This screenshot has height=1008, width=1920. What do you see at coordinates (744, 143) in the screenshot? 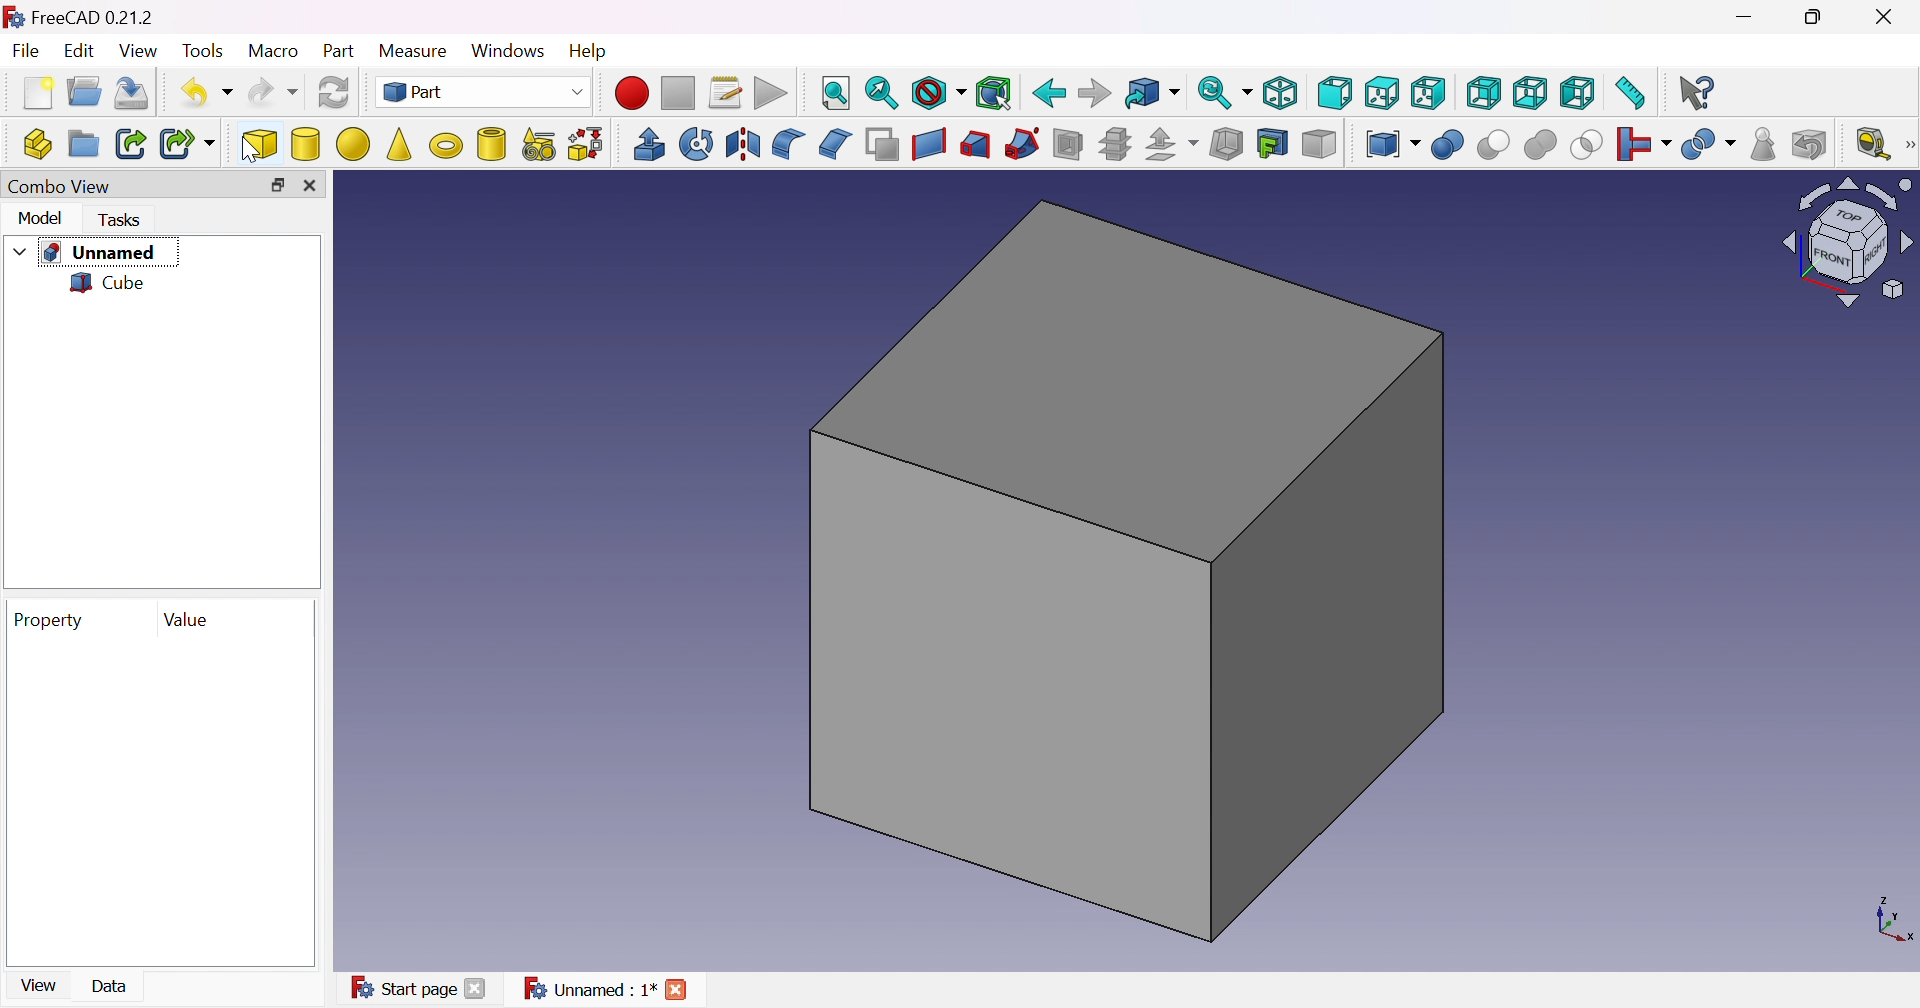
I see `Mirroring` at bounding box center [744, 143].